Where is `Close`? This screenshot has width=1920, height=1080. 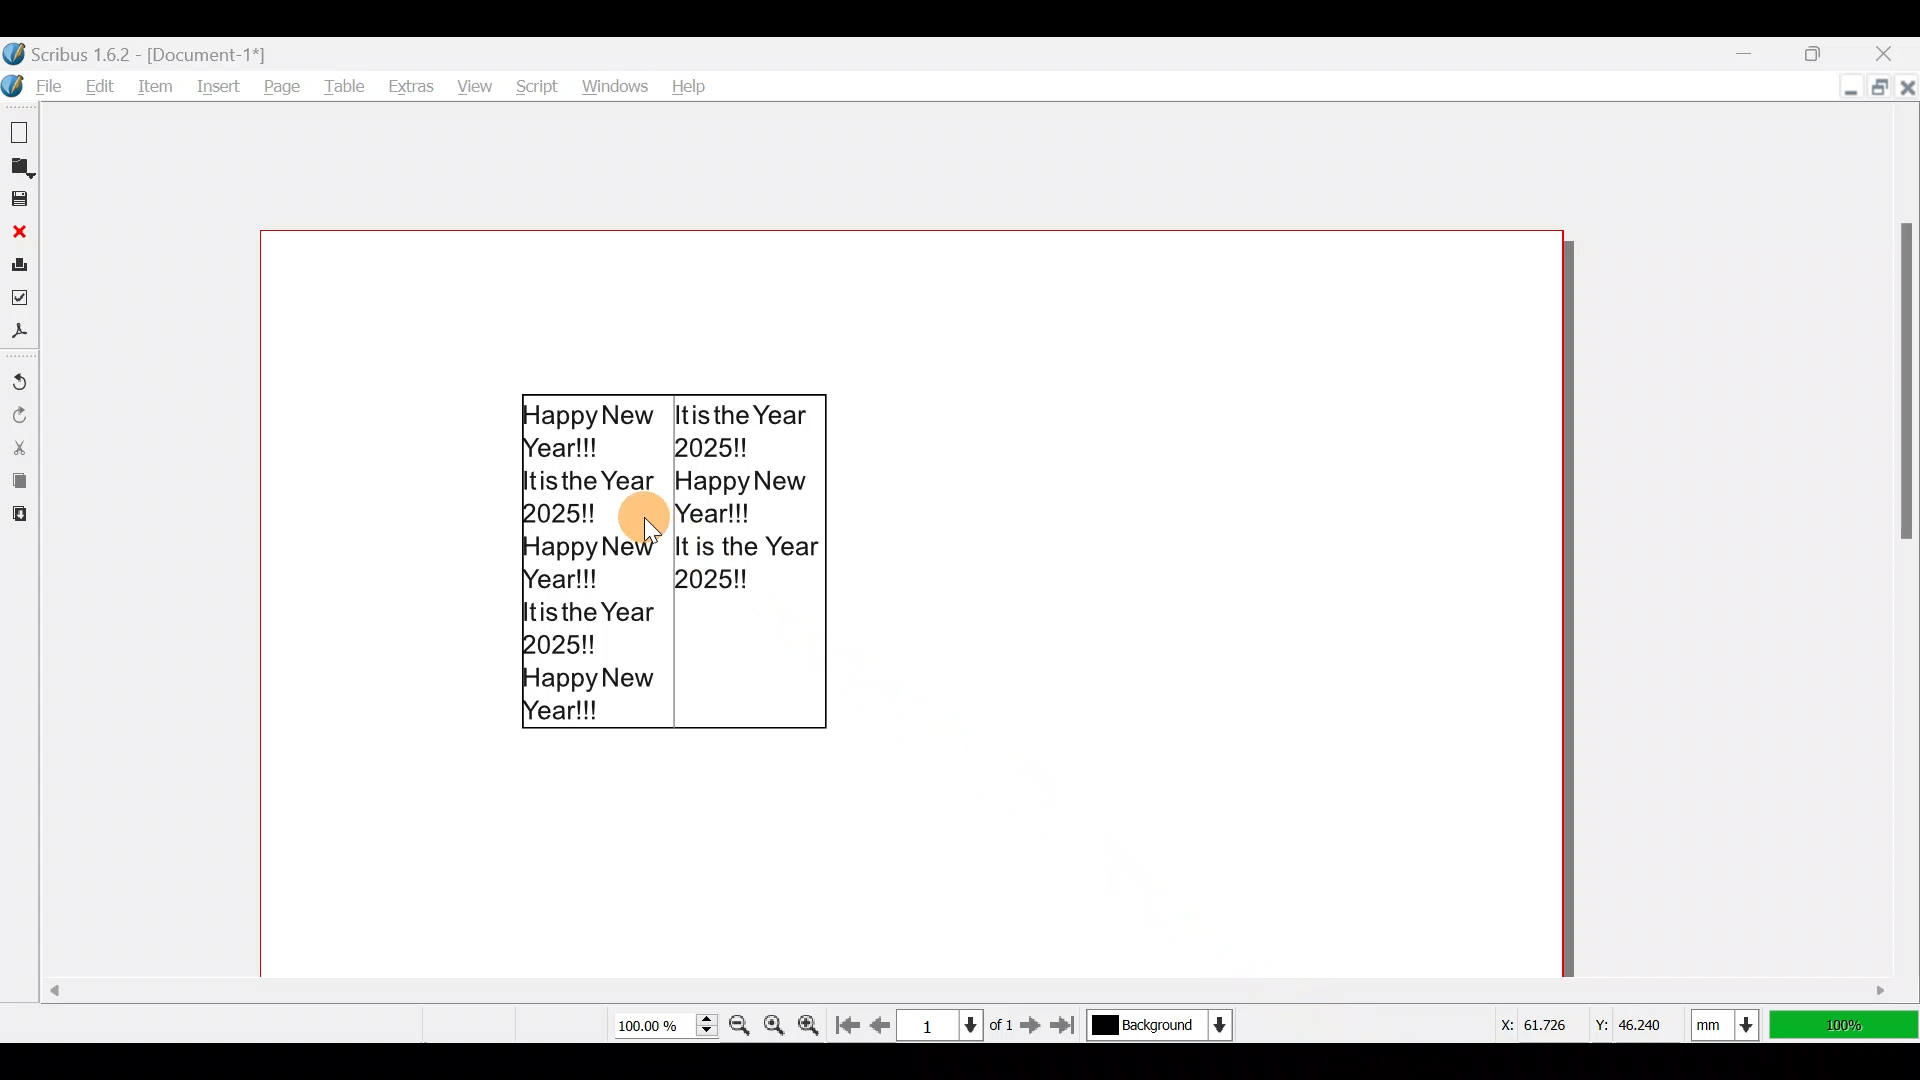
Close is located at coordinates (1906, 86).